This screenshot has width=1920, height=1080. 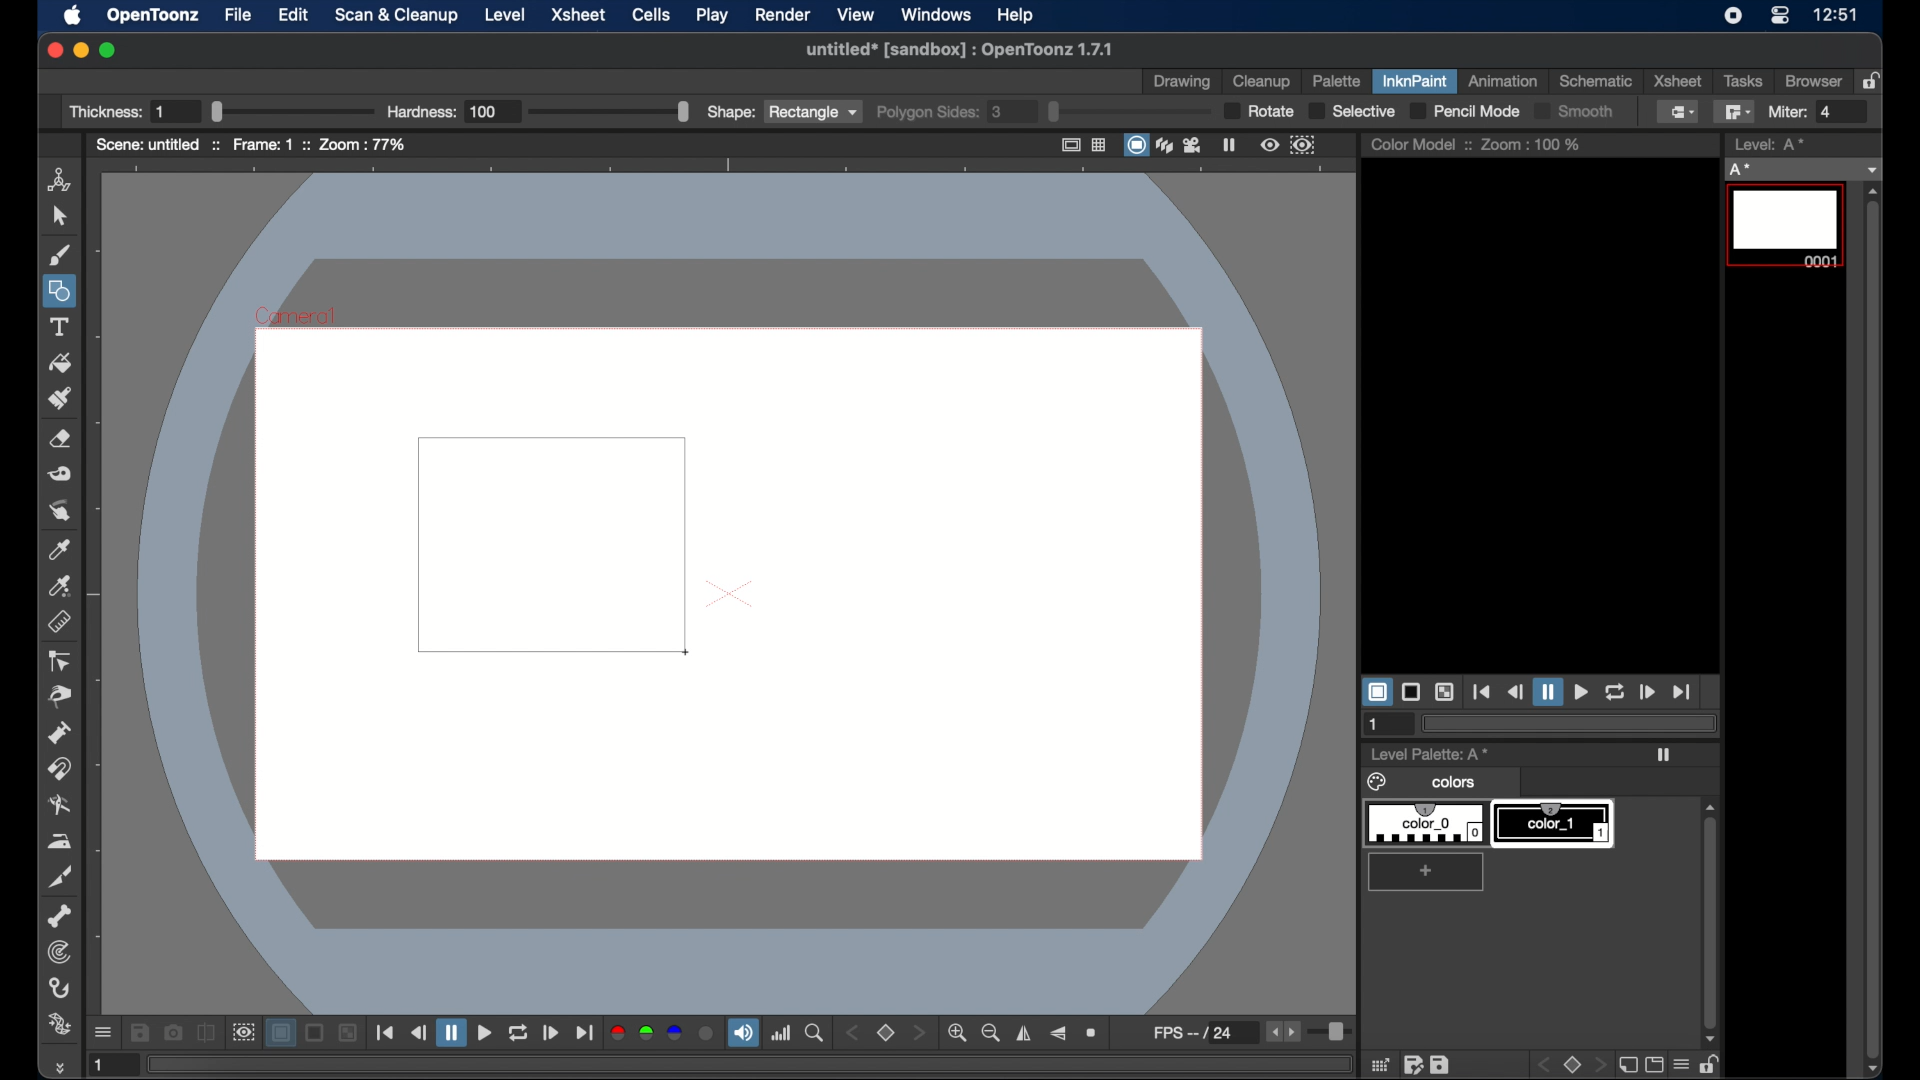 I want to click on checkered background, so click(x=1444, y=693).